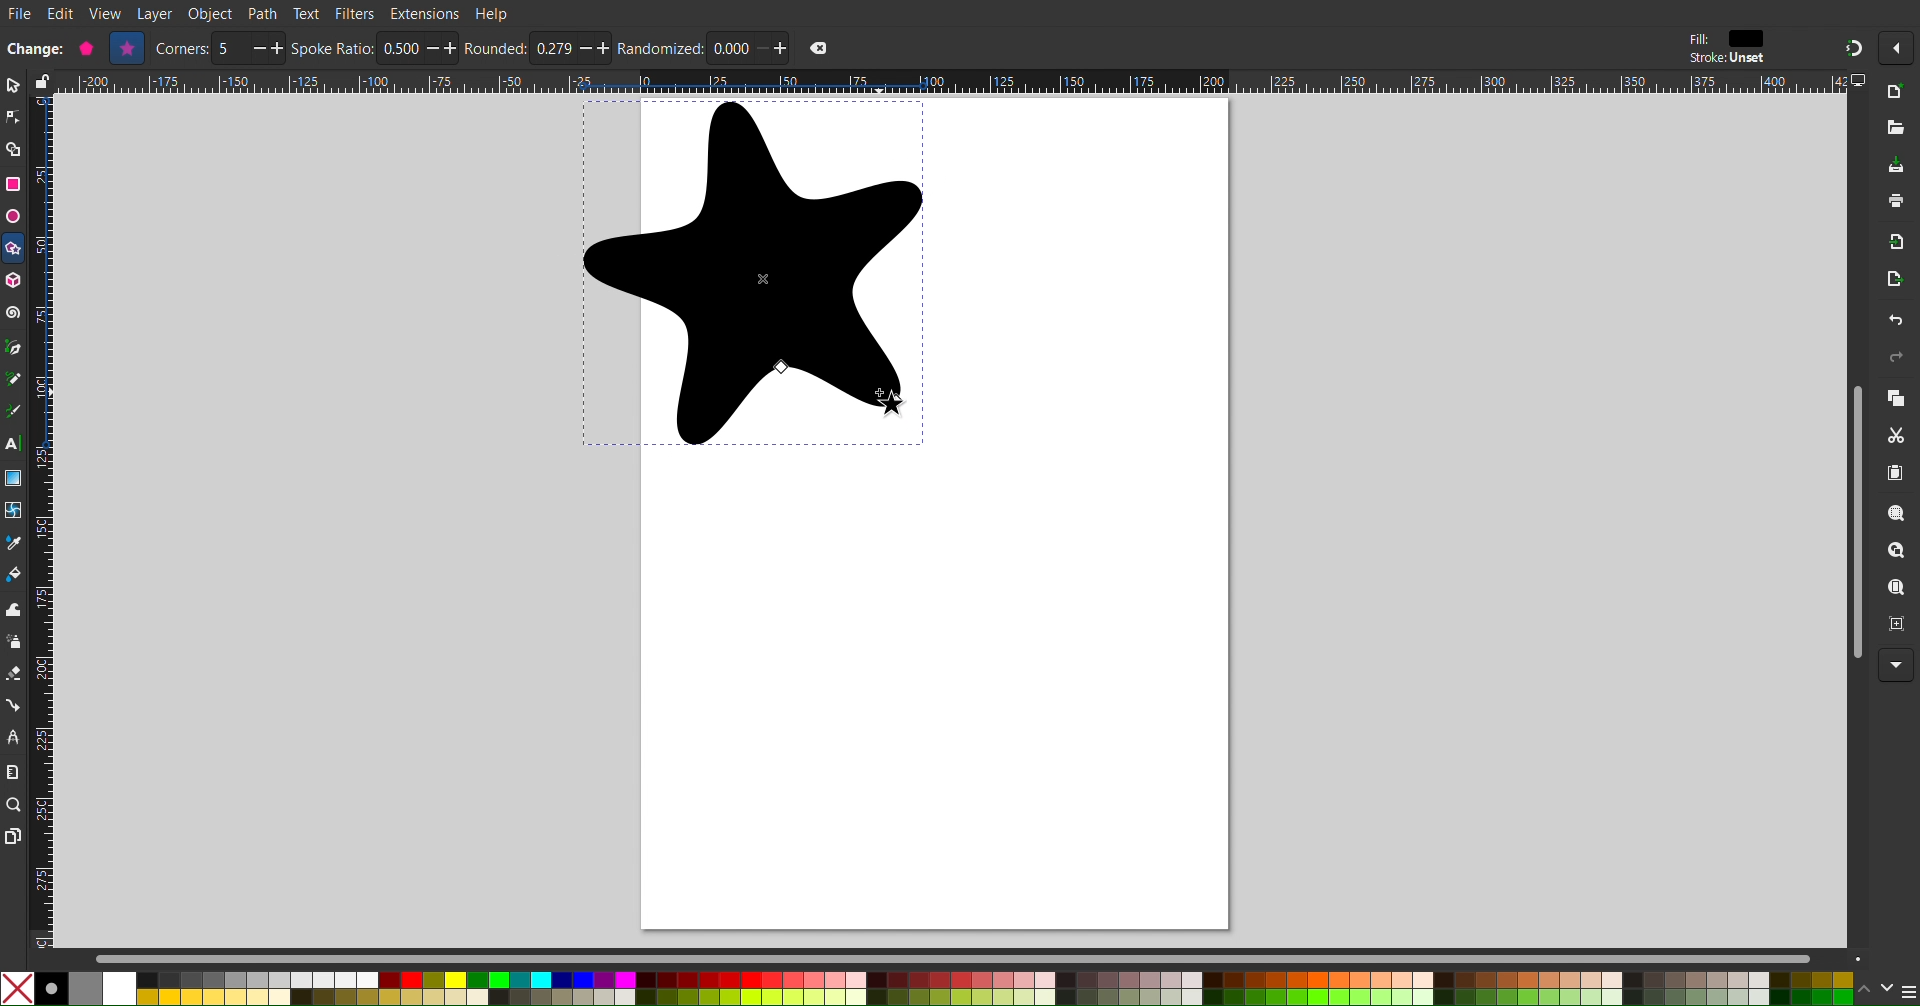 The image size is (1920, 1006). Describe the element at coordinates (554, 49) in the screenshot. I see `0.279` at that location.